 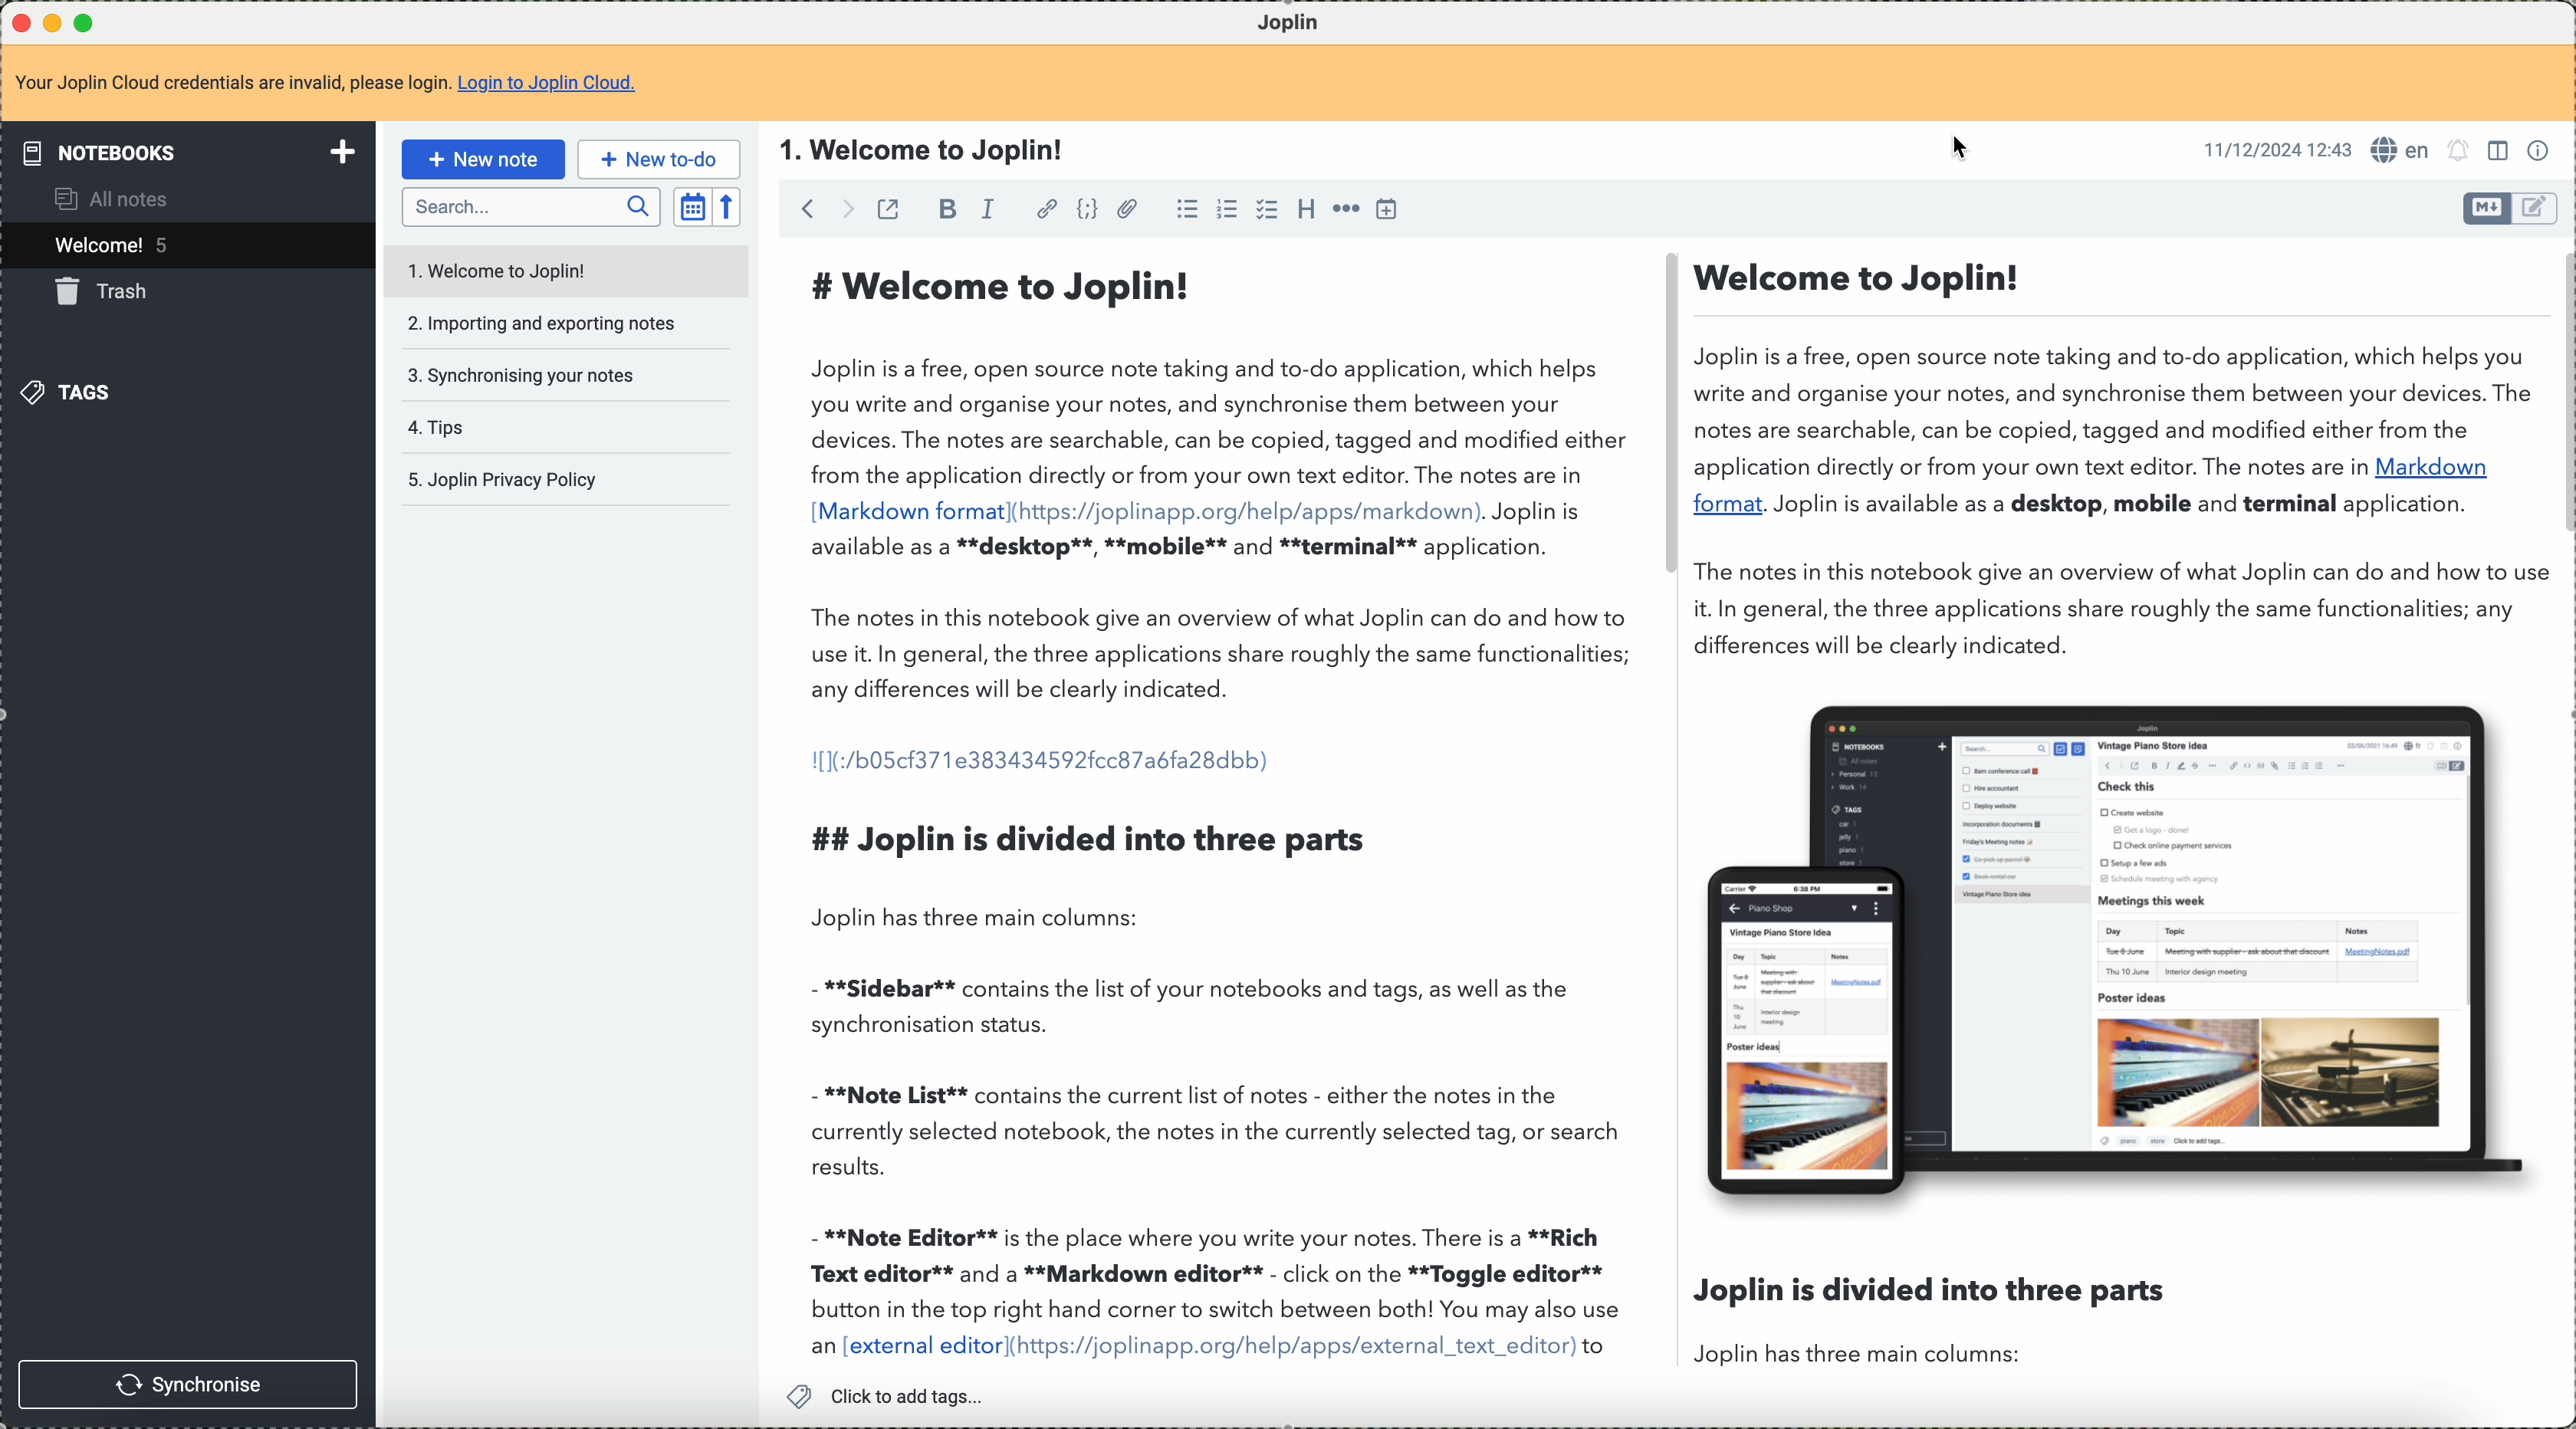 What do you see at coordinates (193, 152) in the screenshot?
I see `notebooks` at bounding box center [193, 152].